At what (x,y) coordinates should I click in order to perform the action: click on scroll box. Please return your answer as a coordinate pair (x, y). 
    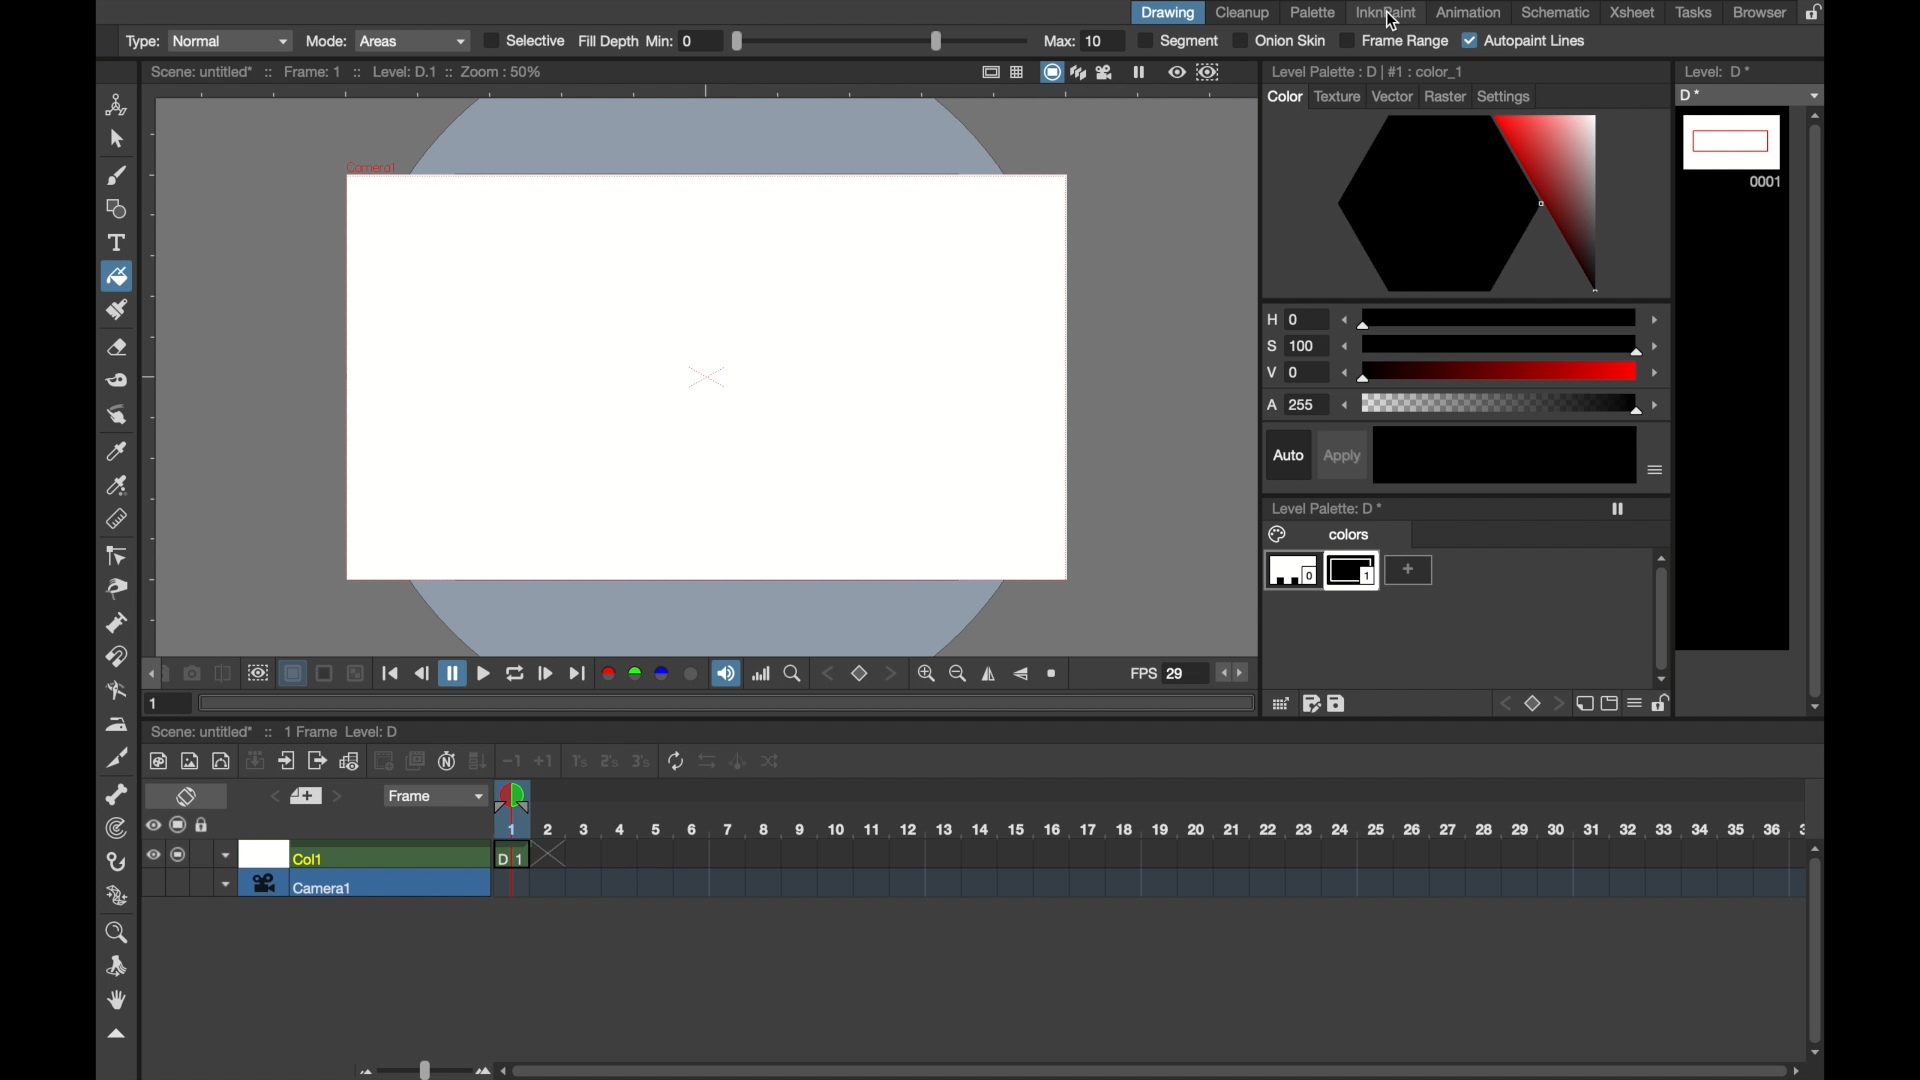
    Looking at the image, I should click on (1663, 619).